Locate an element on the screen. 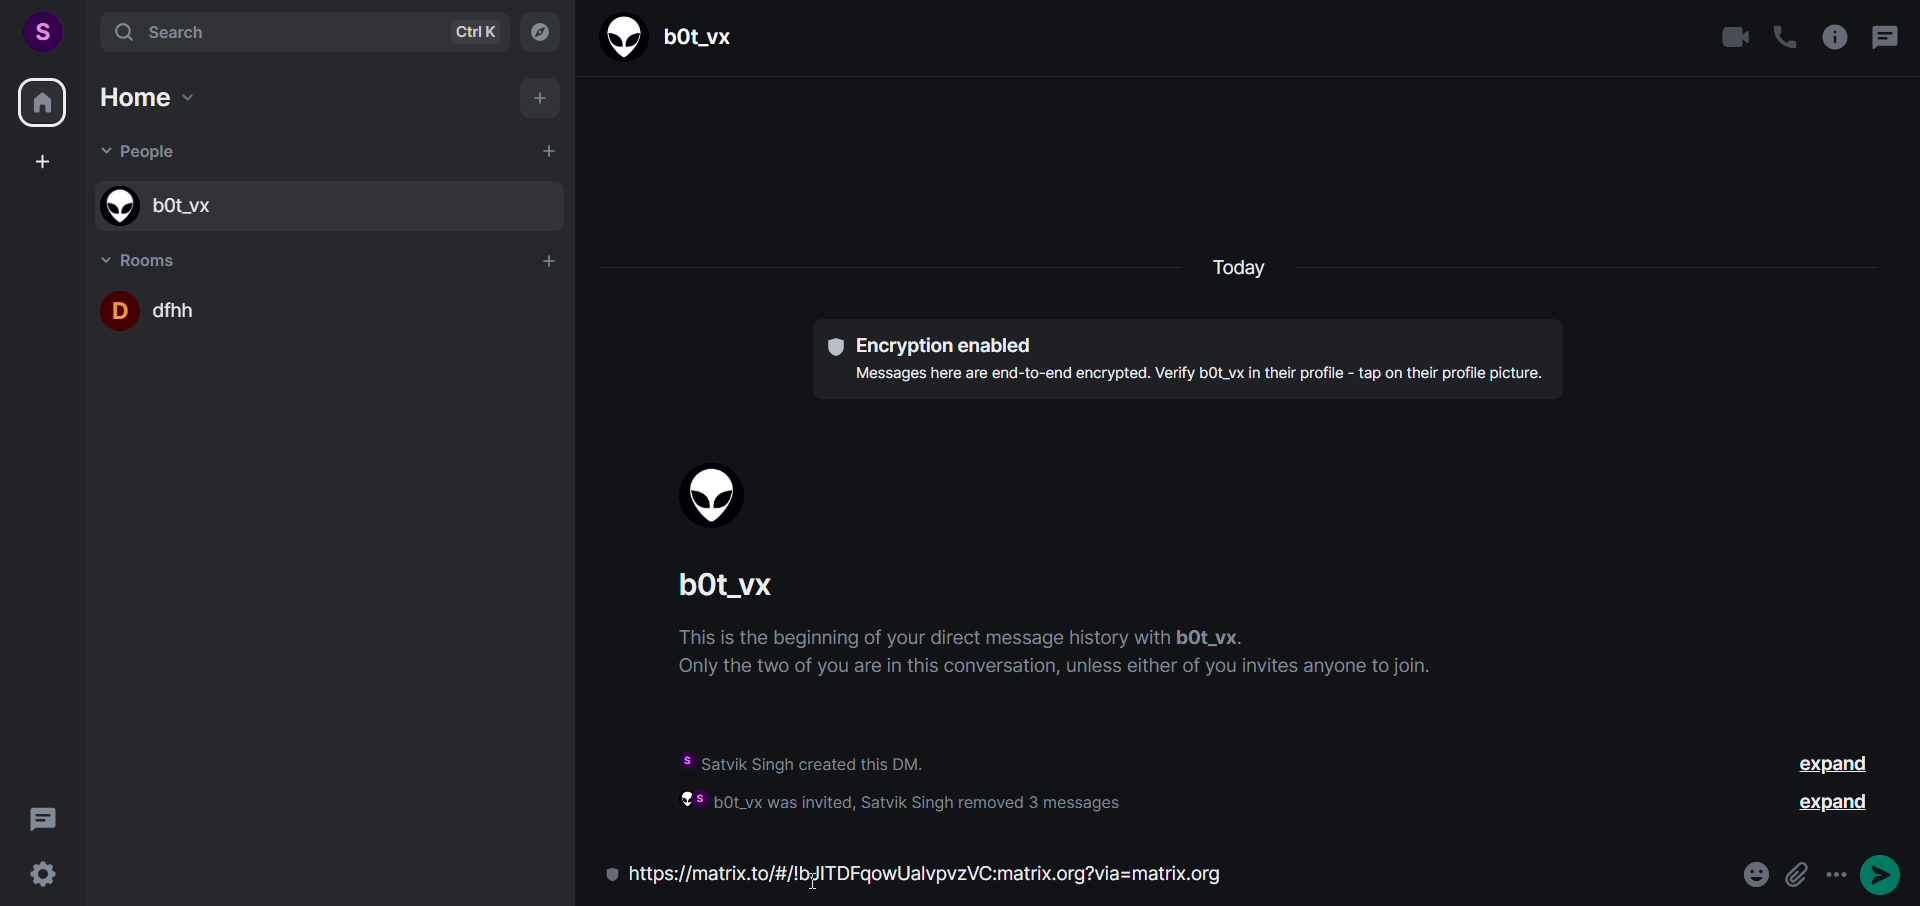 The image size is (1920, 906). home options is located at coordinates (164, 102).